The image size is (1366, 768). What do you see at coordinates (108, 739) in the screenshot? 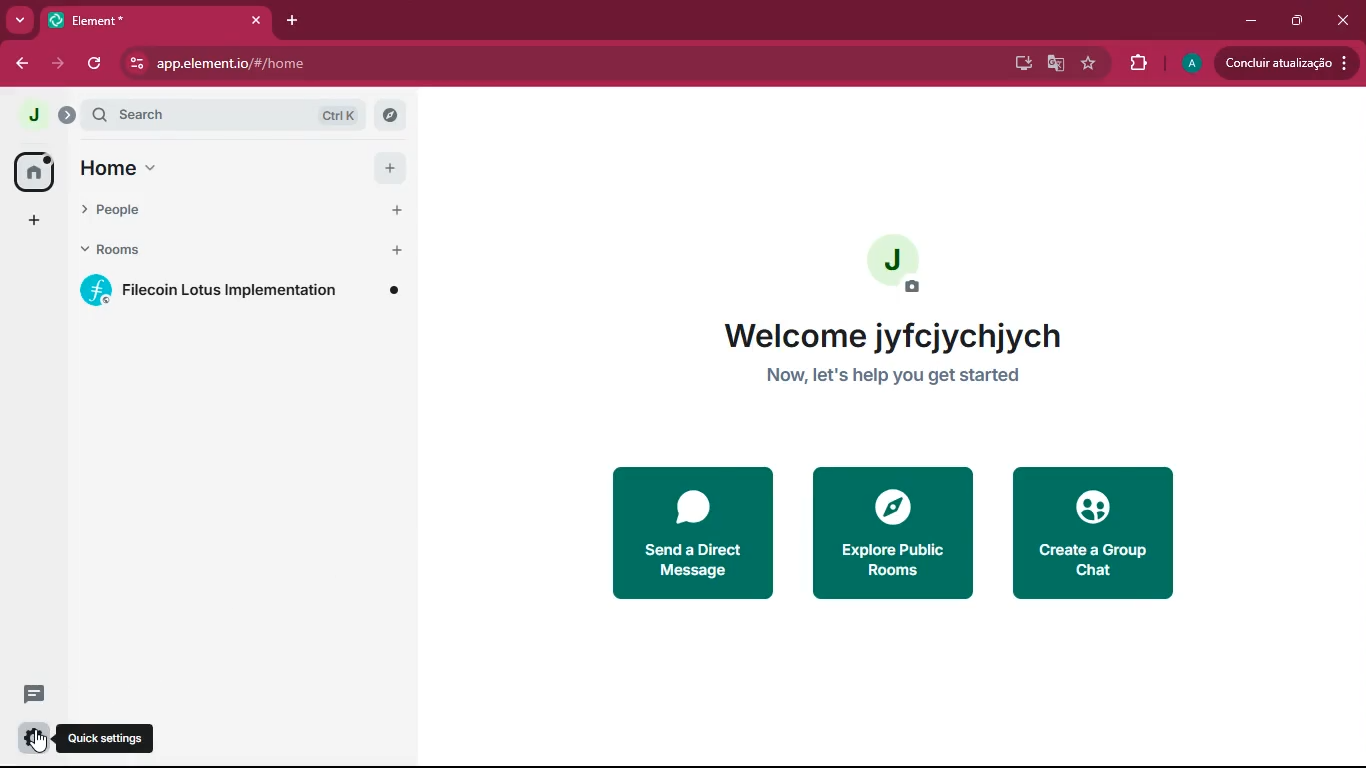
I see `Quick settings` at bounding box center [108, 739].